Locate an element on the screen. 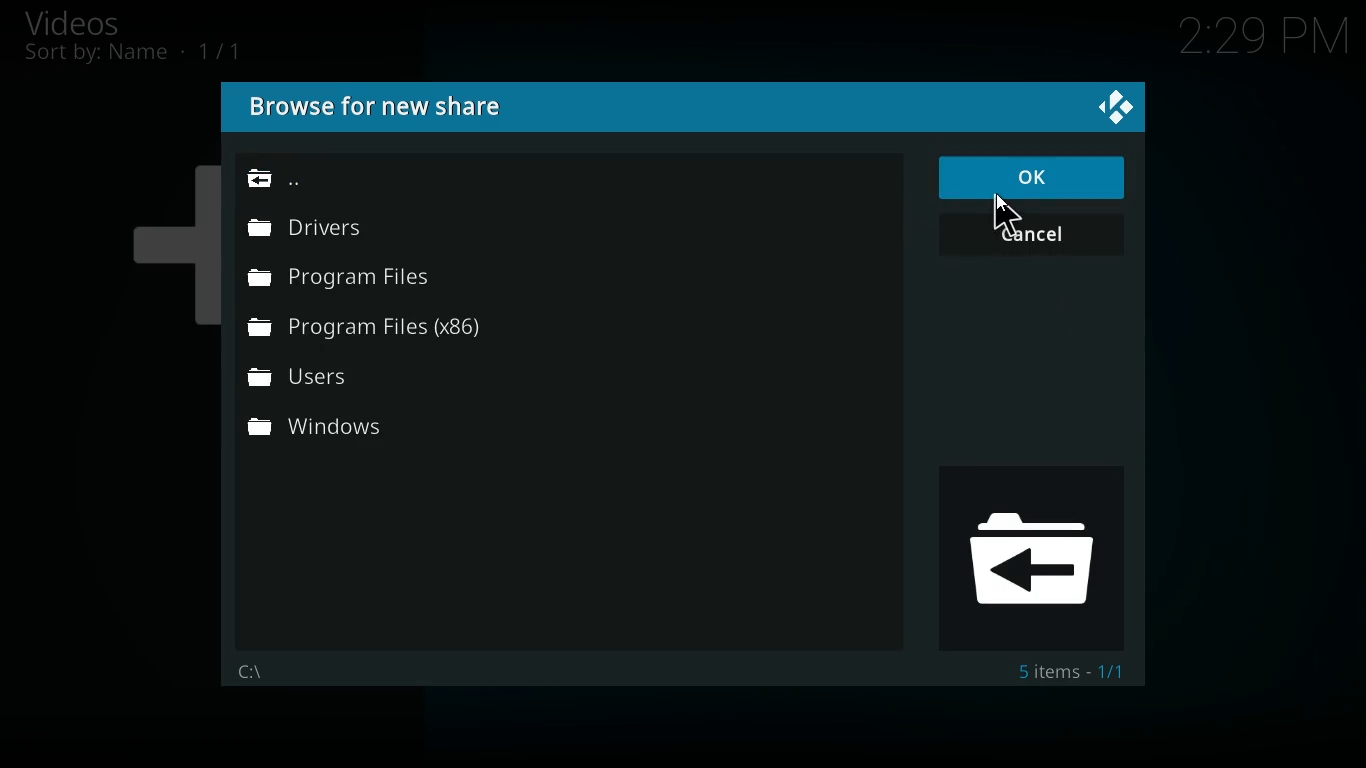   + is located at coordinates (167, 237).